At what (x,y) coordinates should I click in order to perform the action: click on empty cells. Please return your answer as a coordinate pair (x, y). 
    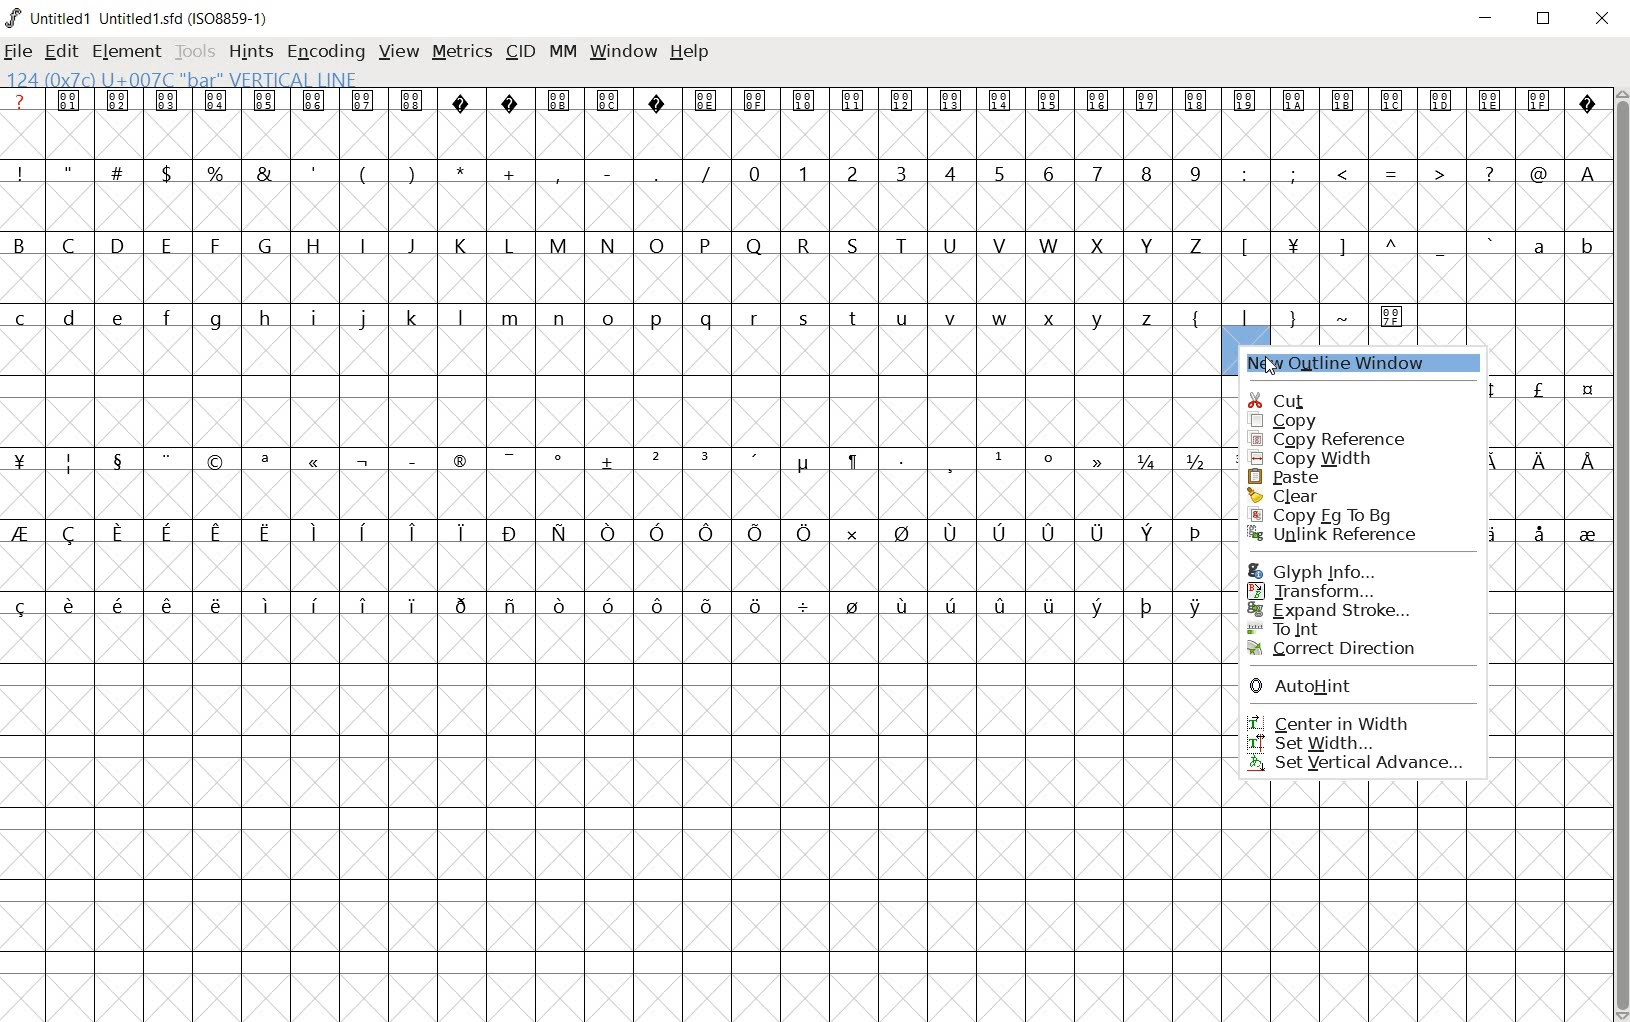
    Looking at the image, I should click on (1553, 639).